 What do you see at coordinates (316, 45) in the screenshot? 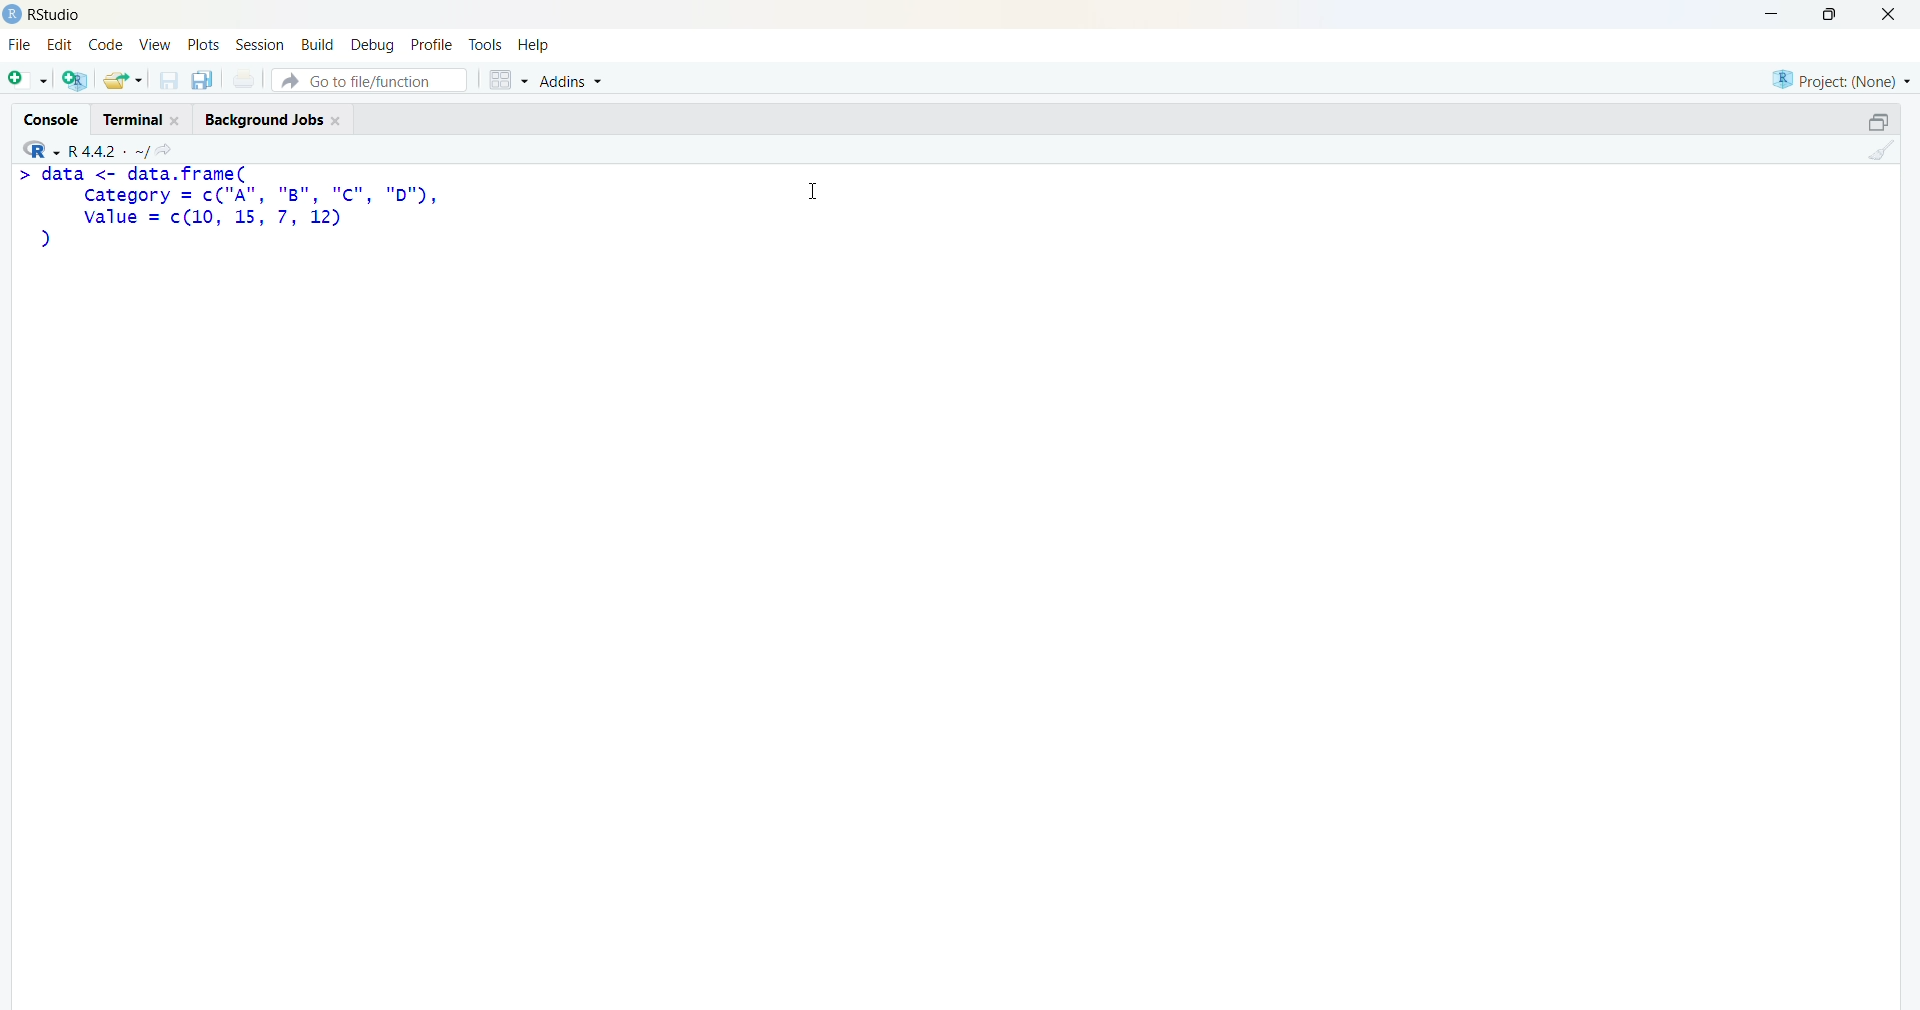
I see `build` at bounding box center [316, 45].